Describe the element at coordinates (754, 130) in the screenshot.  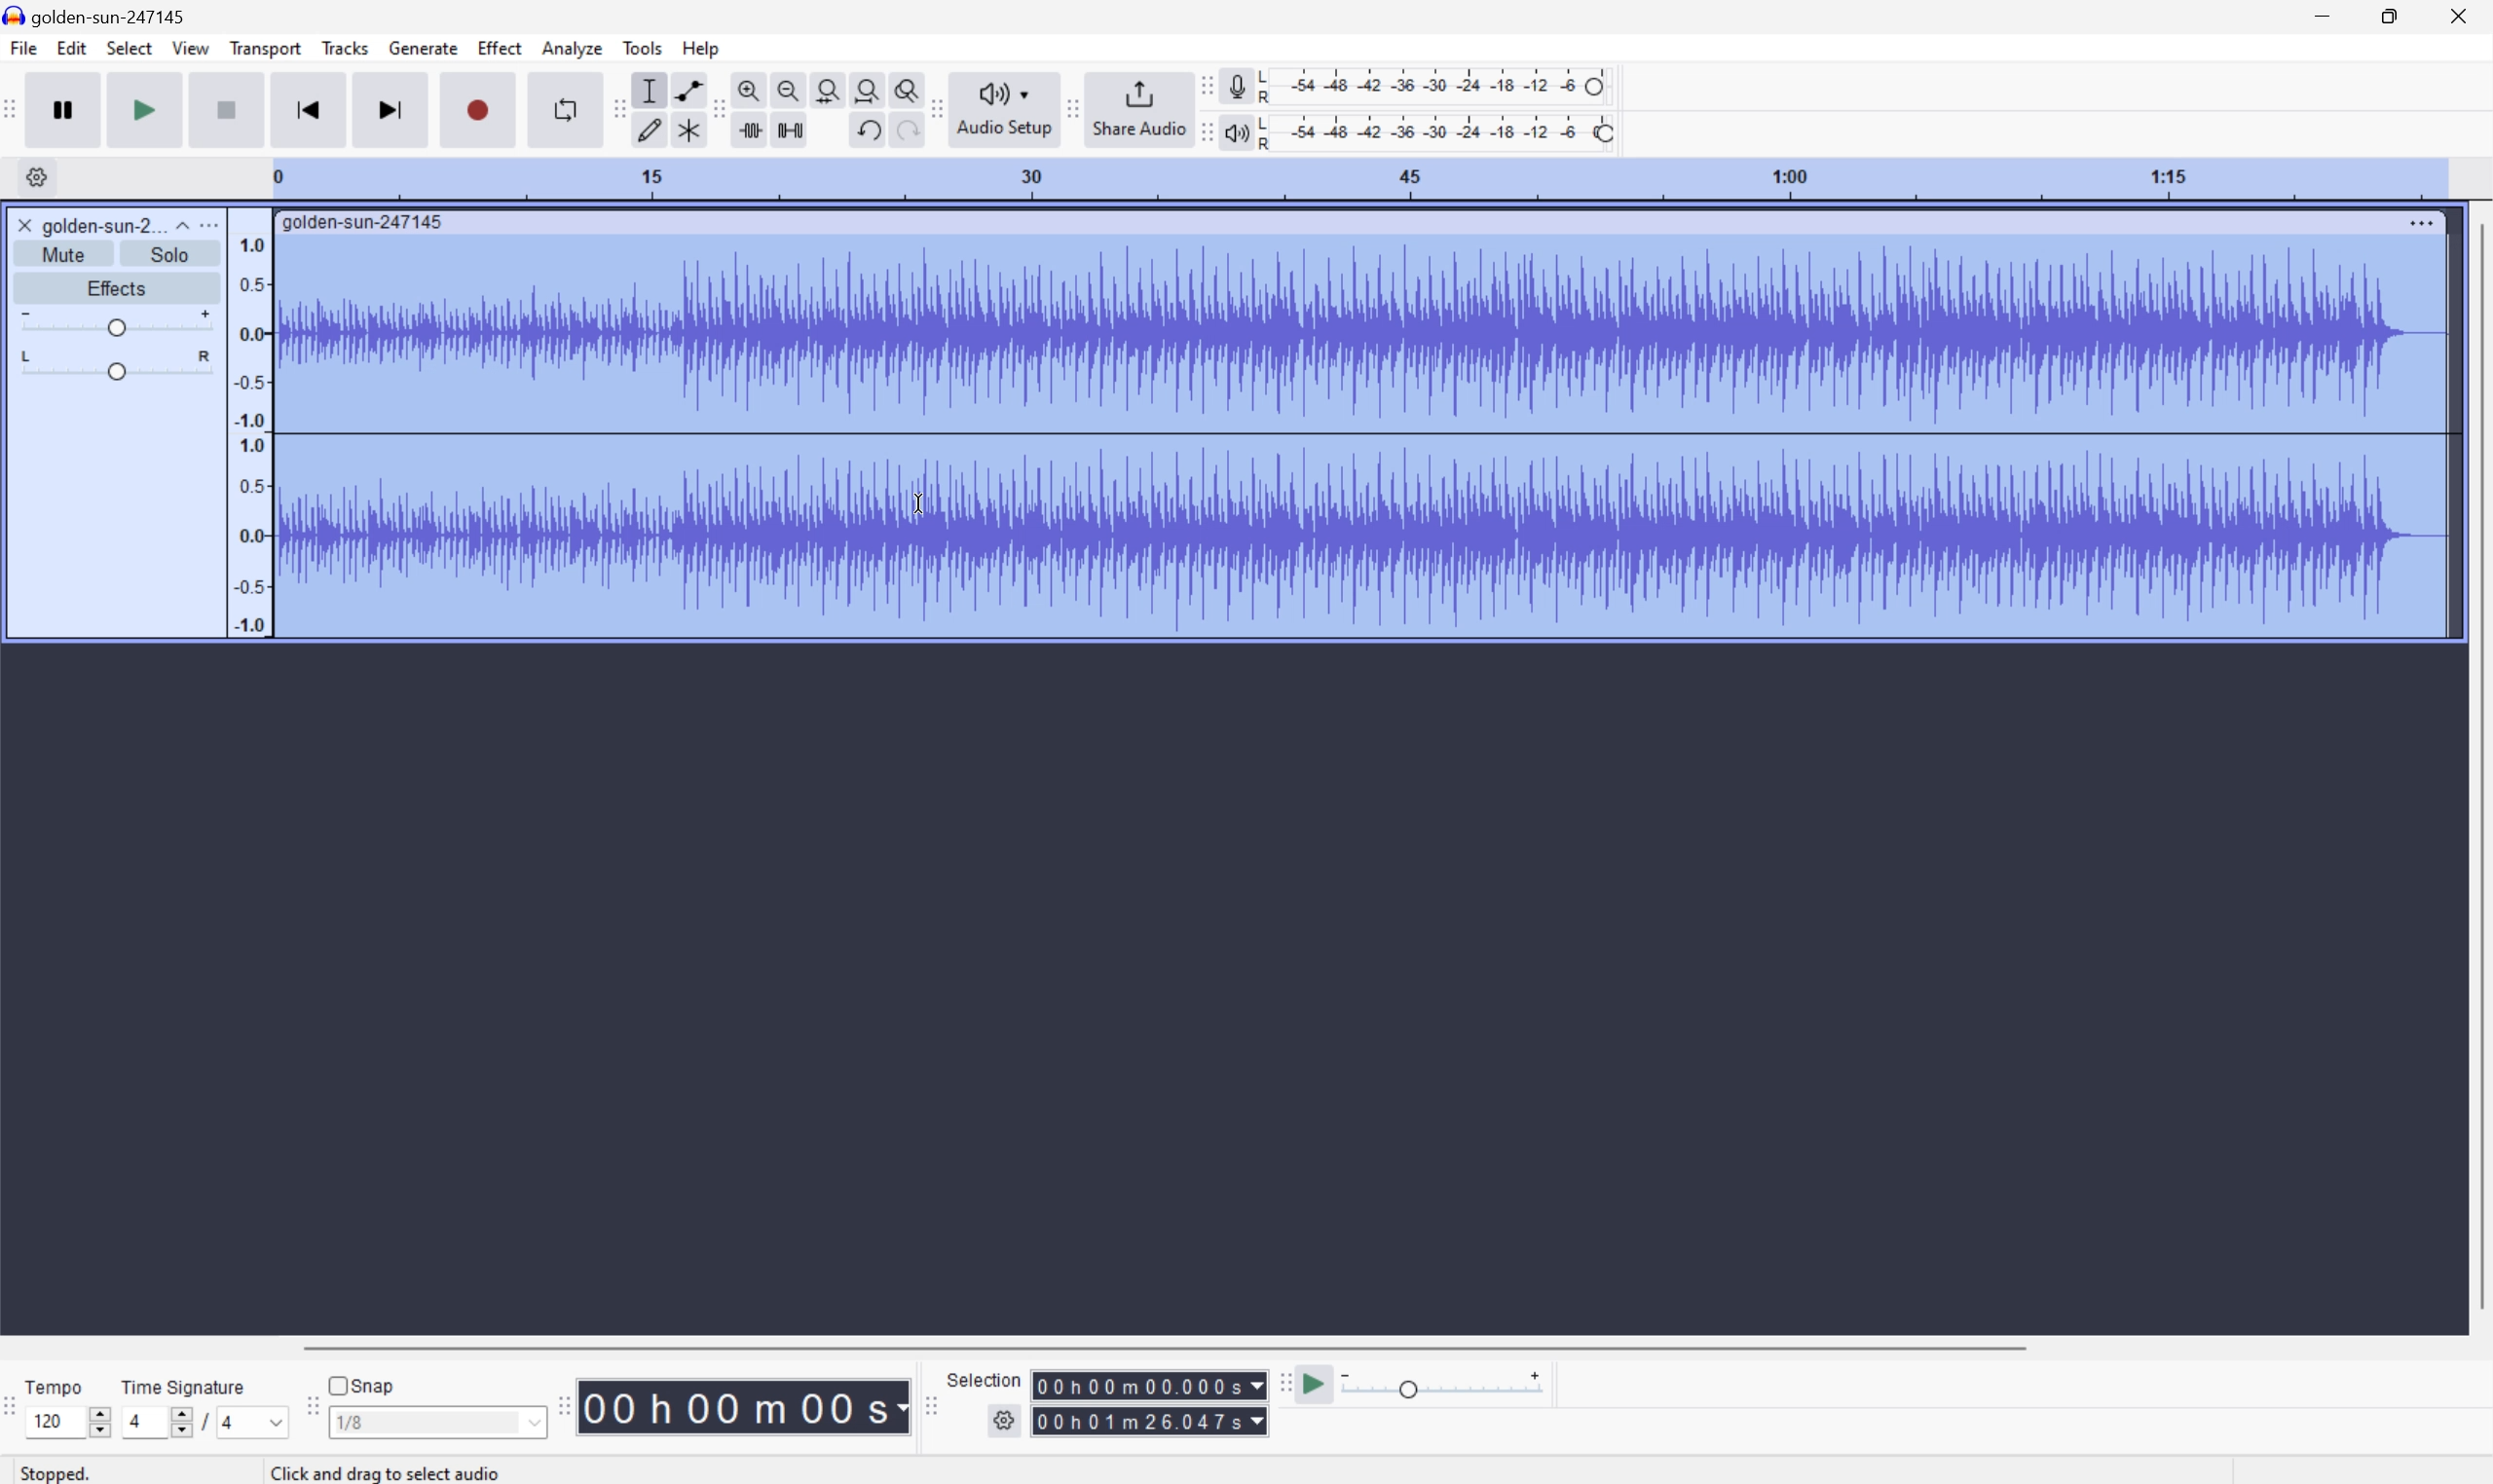
I see `Trim audio outside selection` at that location.